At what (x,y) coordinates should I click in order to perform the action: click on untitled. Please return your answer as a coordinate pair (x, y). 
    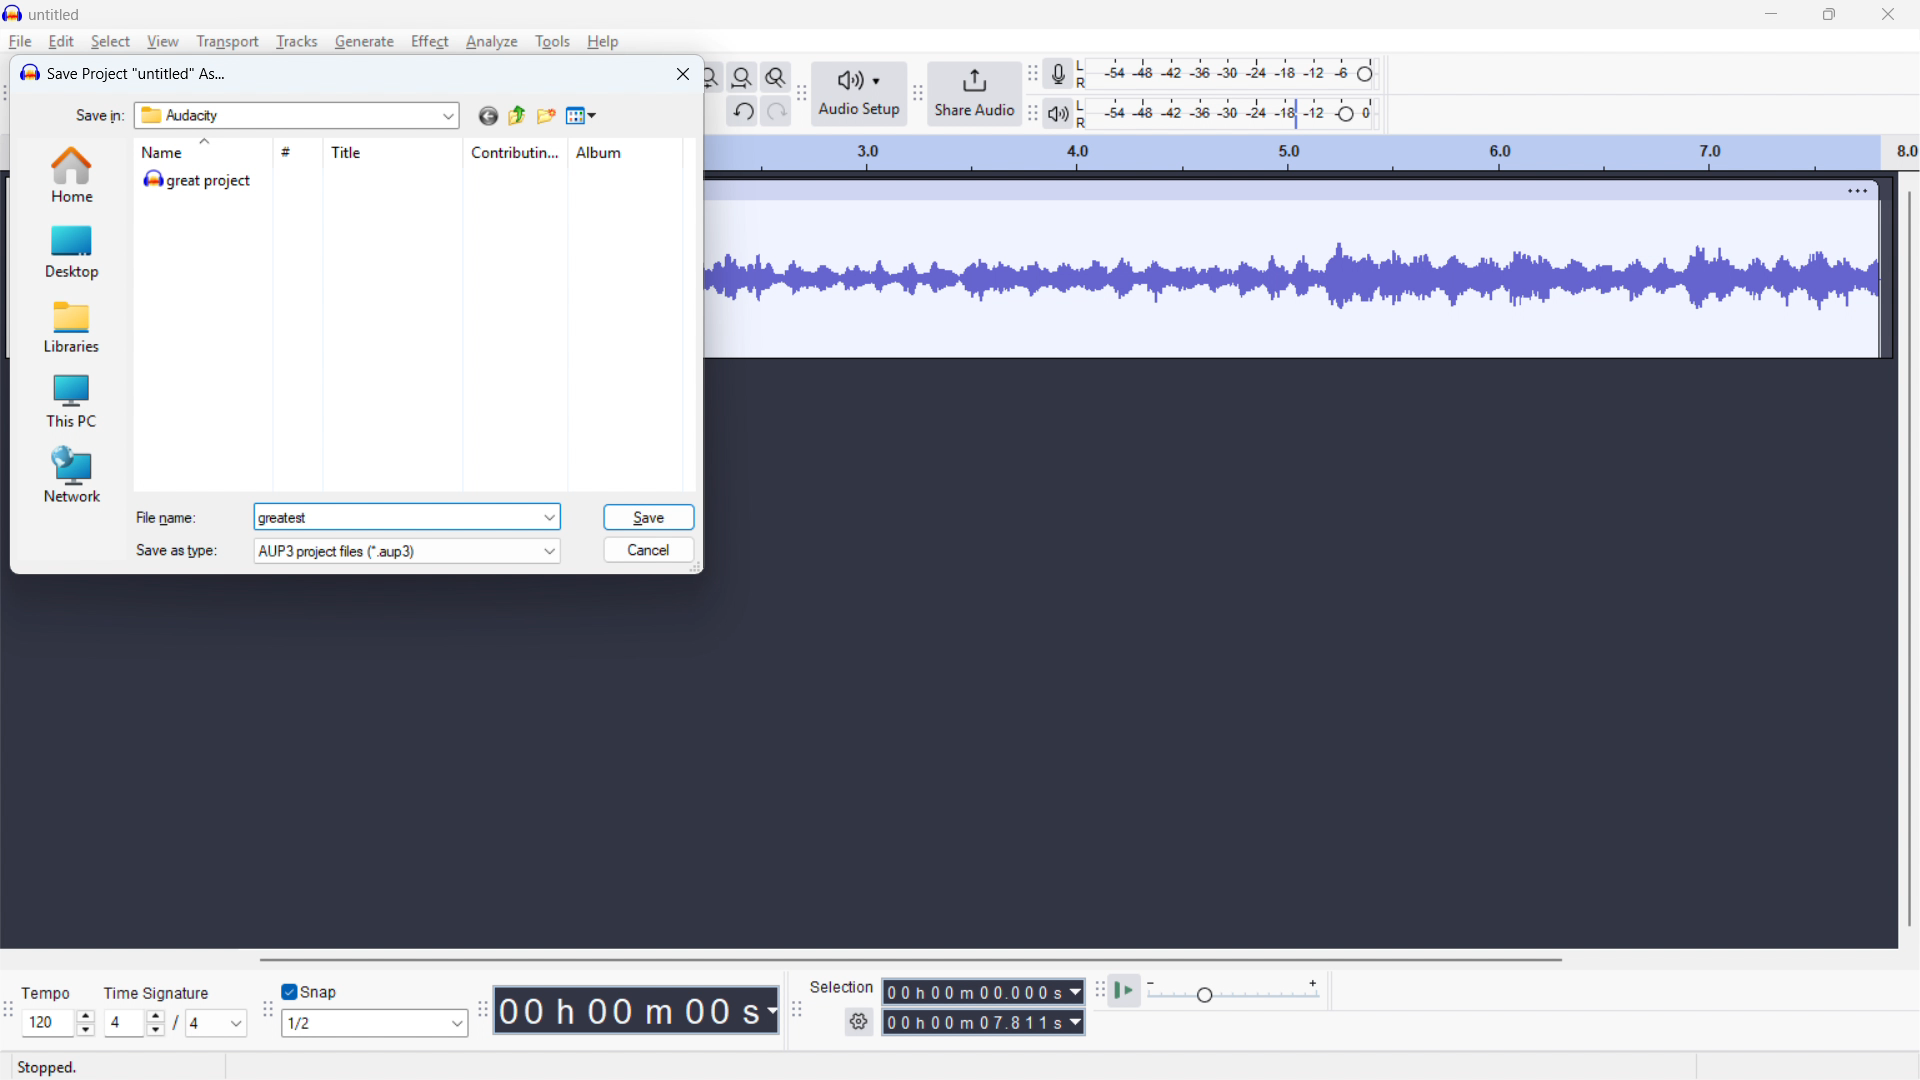
    Looking at the image, I should click on (54, 15).